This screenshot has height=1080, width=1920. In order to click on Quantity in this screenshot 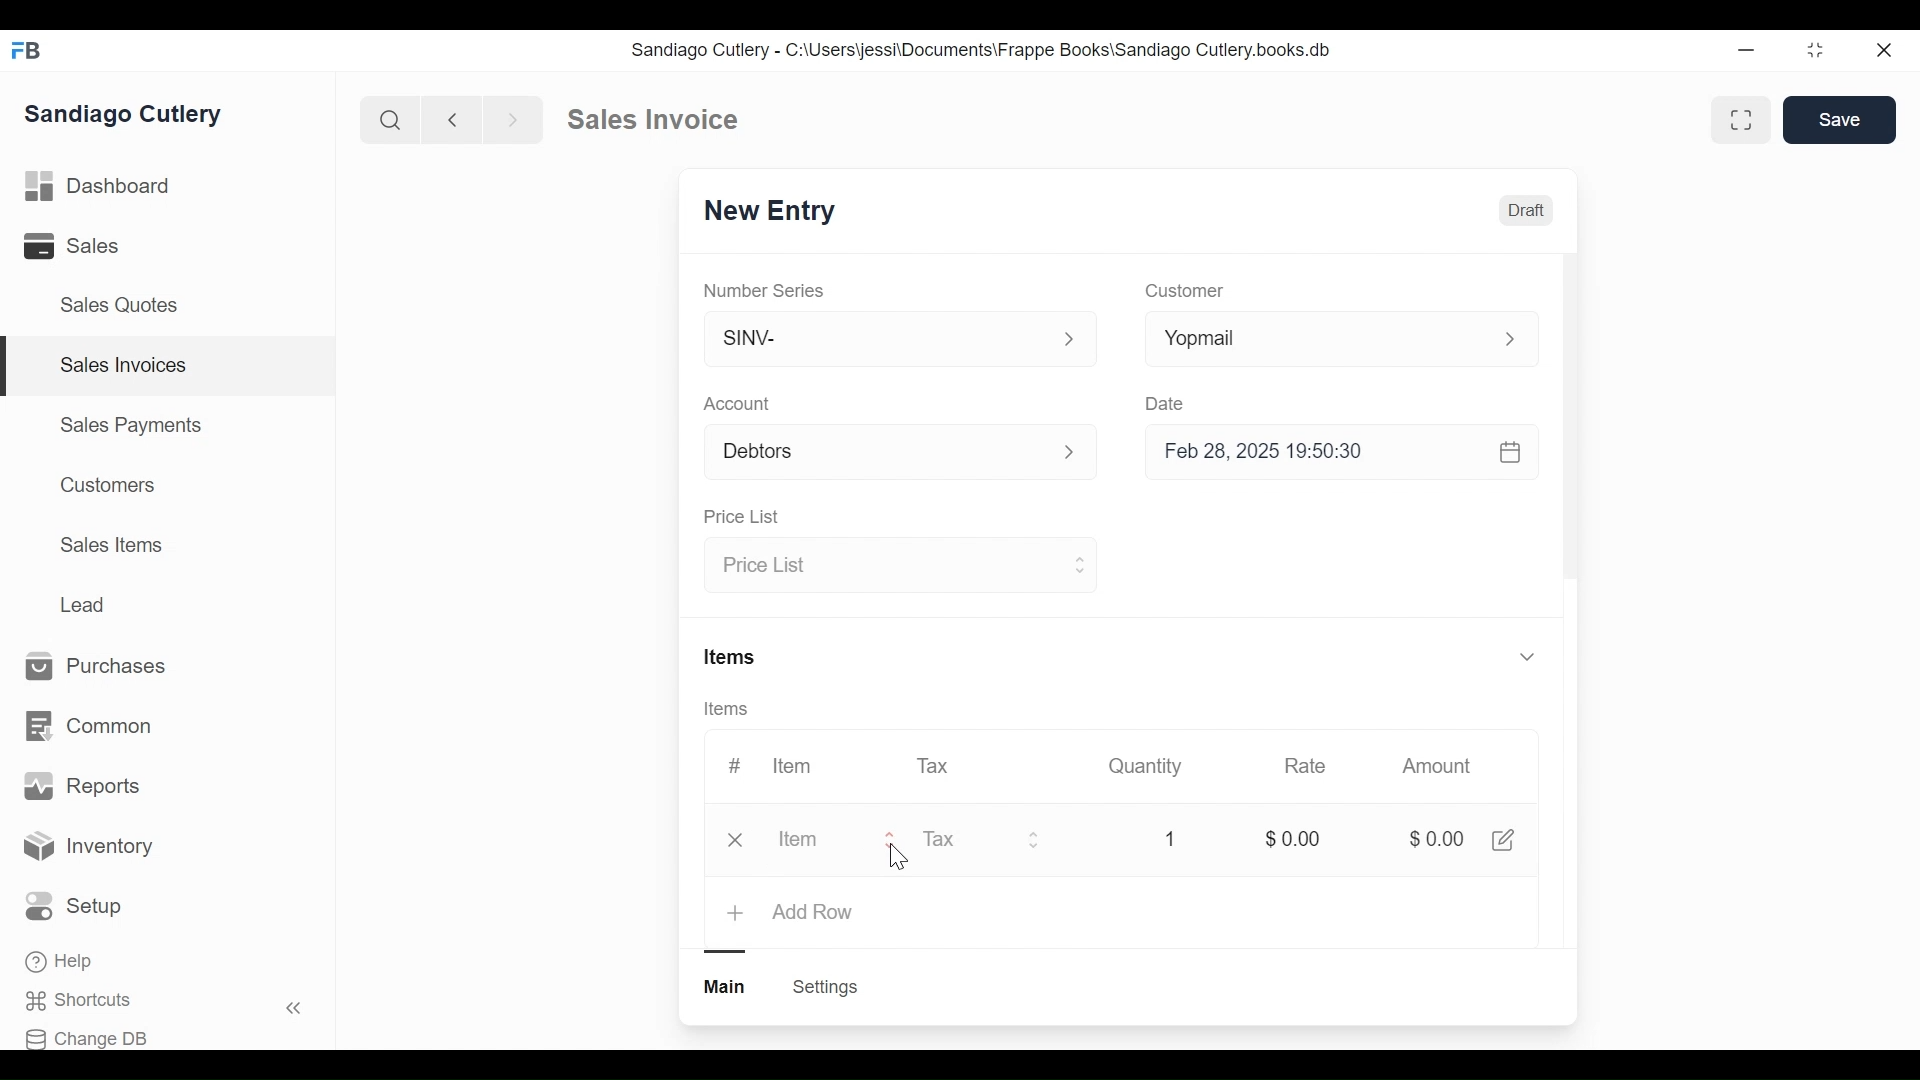, I will do `click(1147, 766)`.